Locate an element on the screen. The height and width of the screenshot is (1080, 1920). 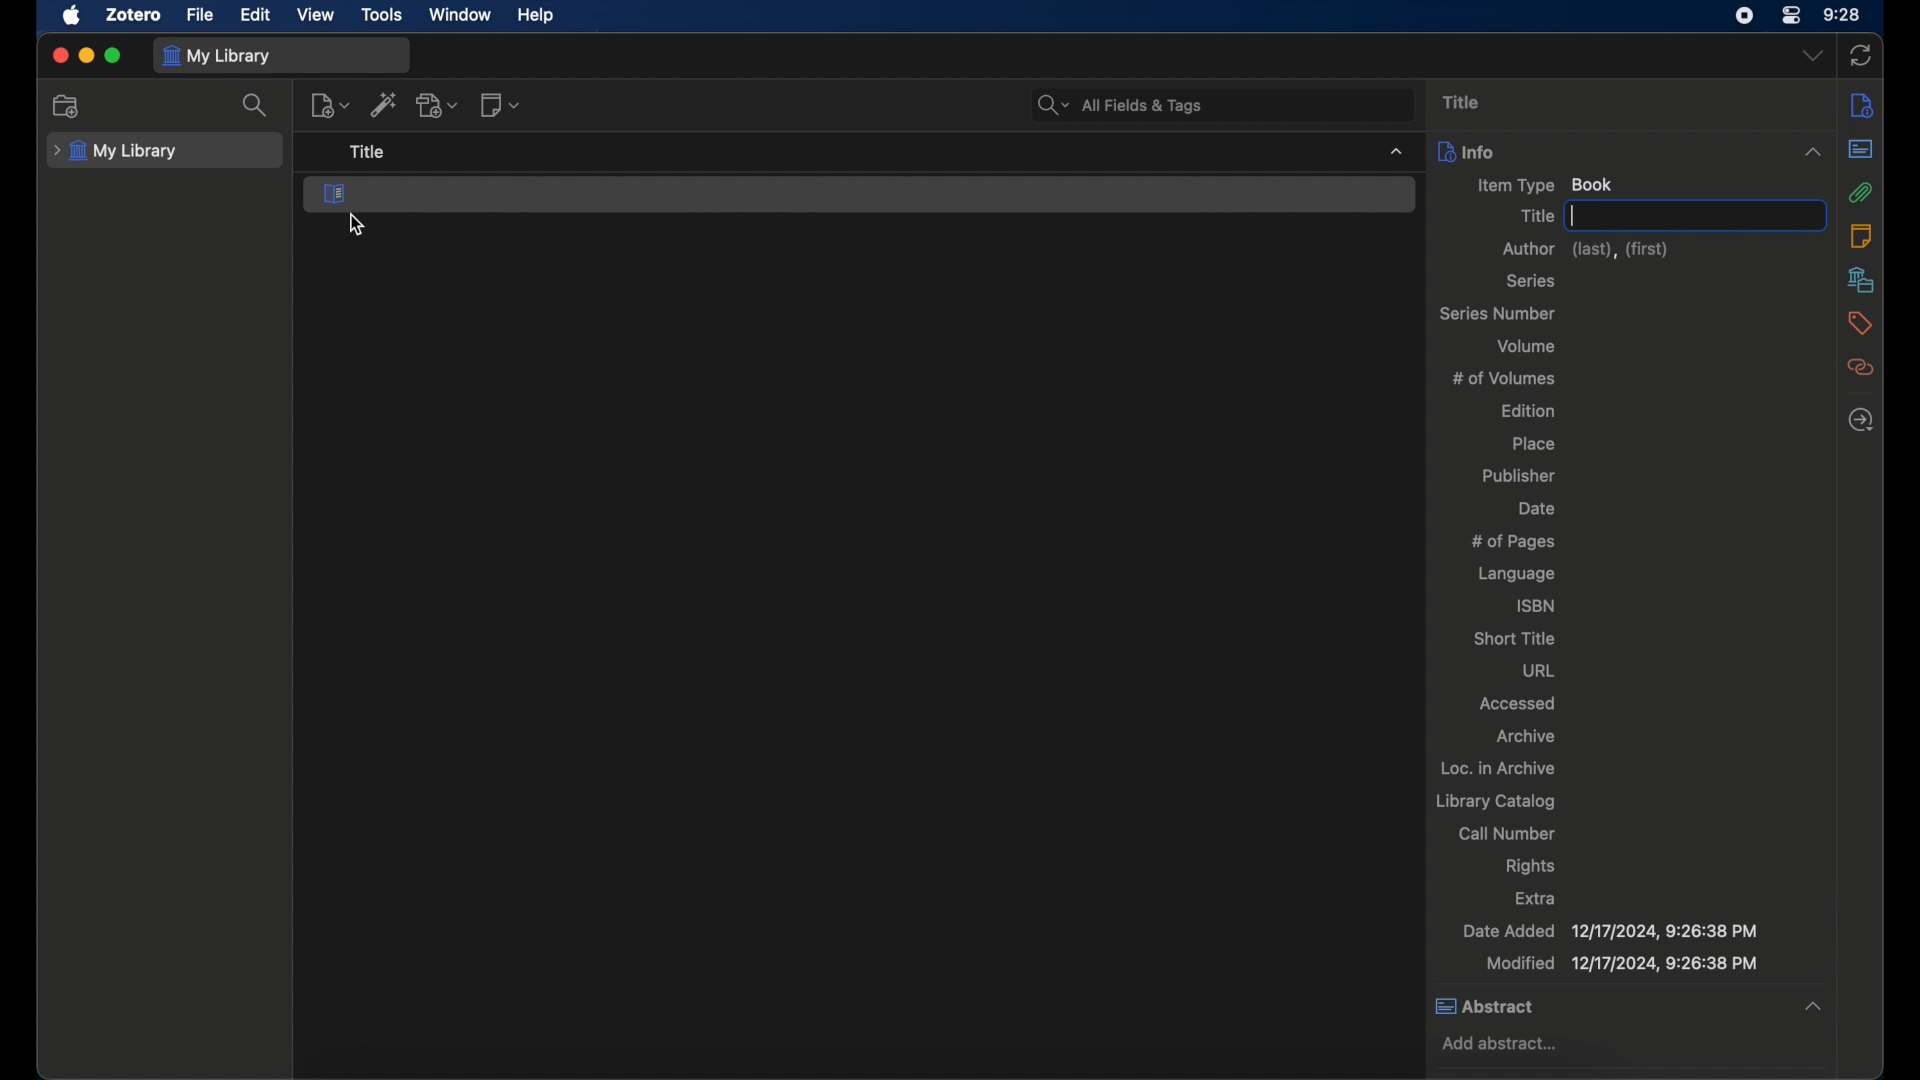
zotero is located at coordinates (131, 16).